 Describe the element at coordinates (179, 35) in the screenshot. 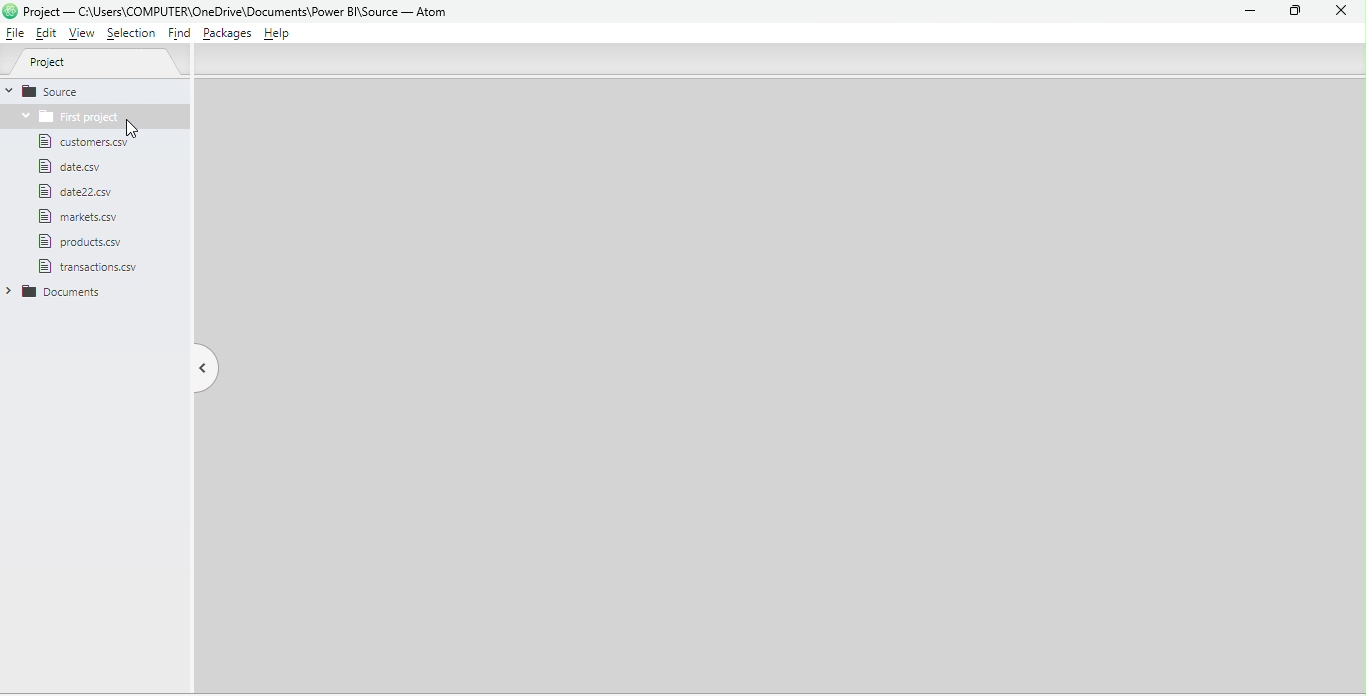

I see `Find` at that location.